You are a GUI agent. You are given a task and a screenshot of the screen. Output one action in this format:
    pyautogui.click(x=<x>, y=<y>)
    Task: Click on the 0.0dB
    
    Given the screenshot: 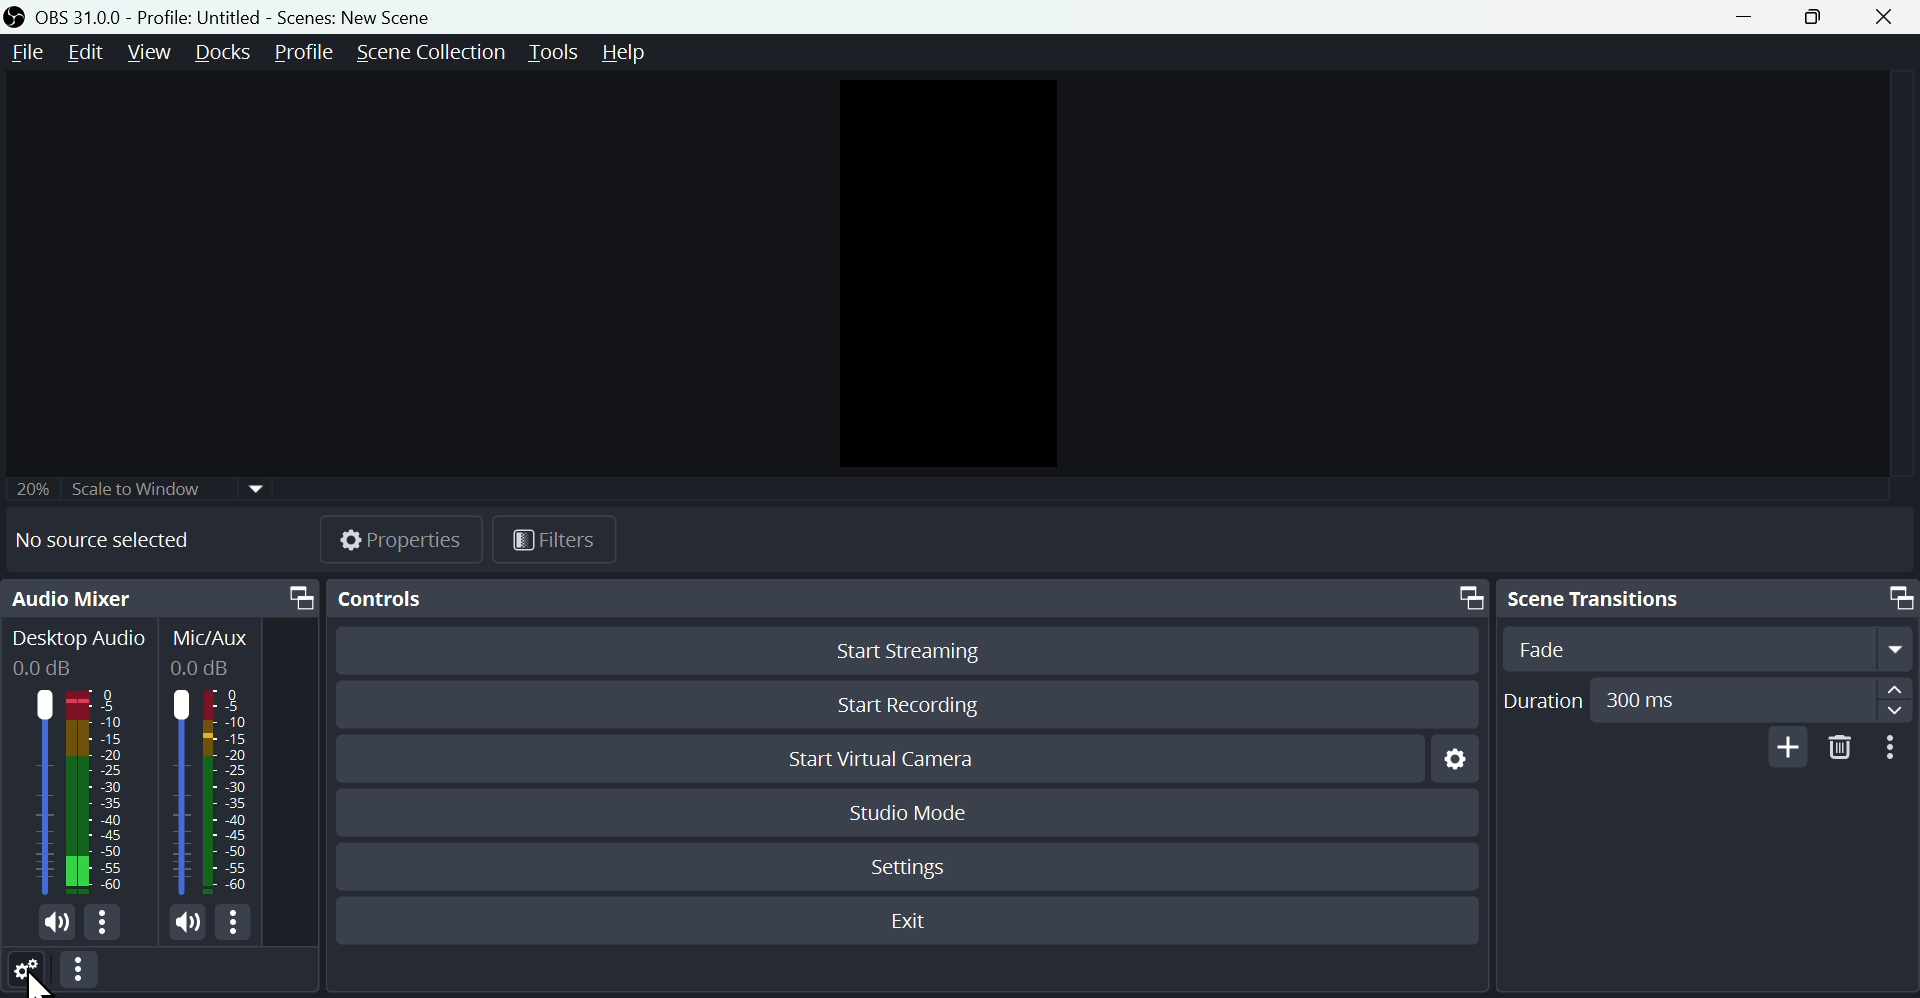 What is the action you would take?
    pyautogui.click(x=210, y=669)
    